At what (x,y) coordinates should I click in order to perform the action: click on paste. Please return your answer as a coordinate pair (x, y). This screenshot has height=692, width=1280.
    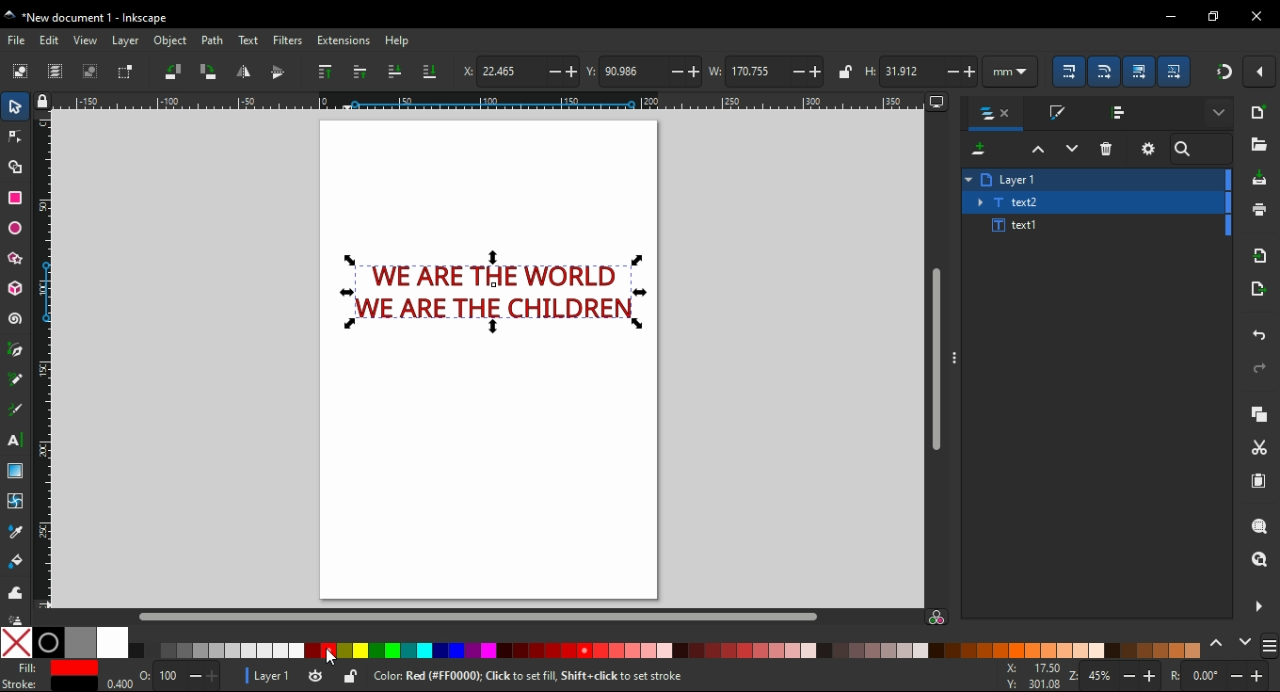
    Looking at the image, I should click on (1257, 483).